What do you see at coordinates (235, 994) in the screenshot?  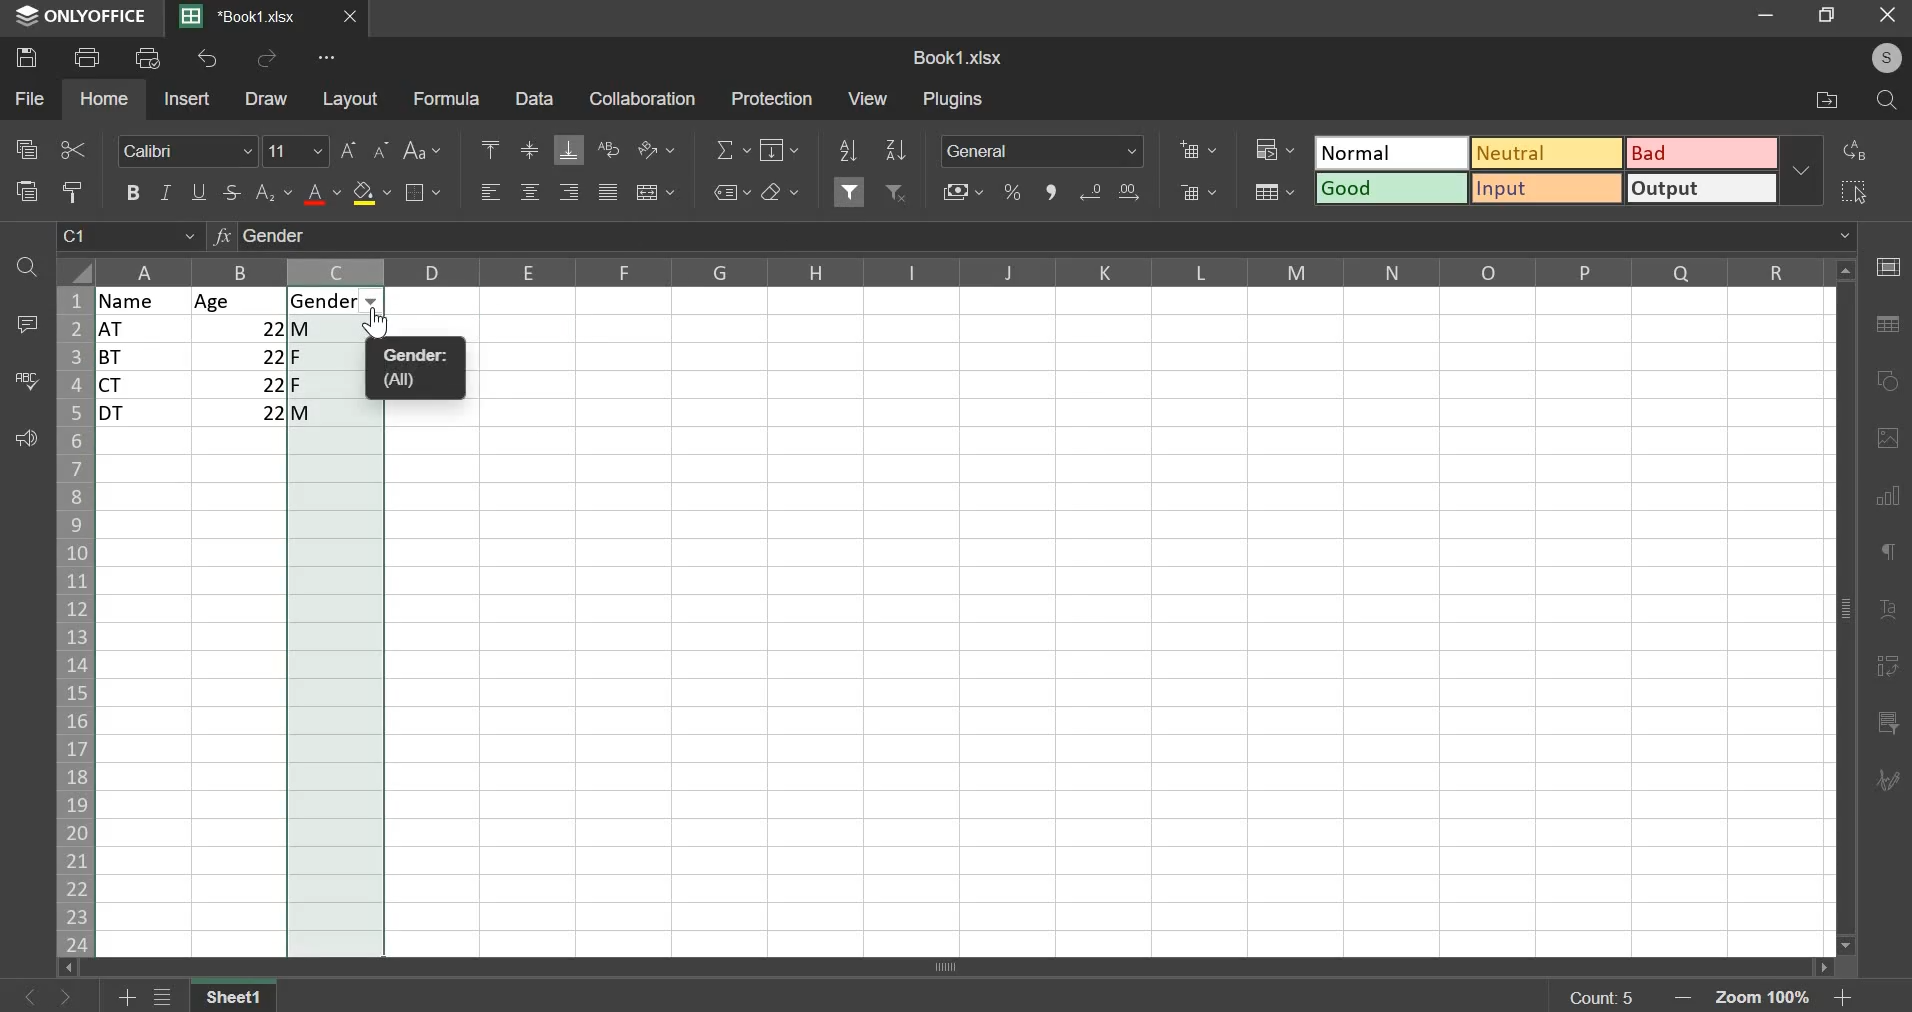 I see `sheet 1` at bounding box center [235, 994].